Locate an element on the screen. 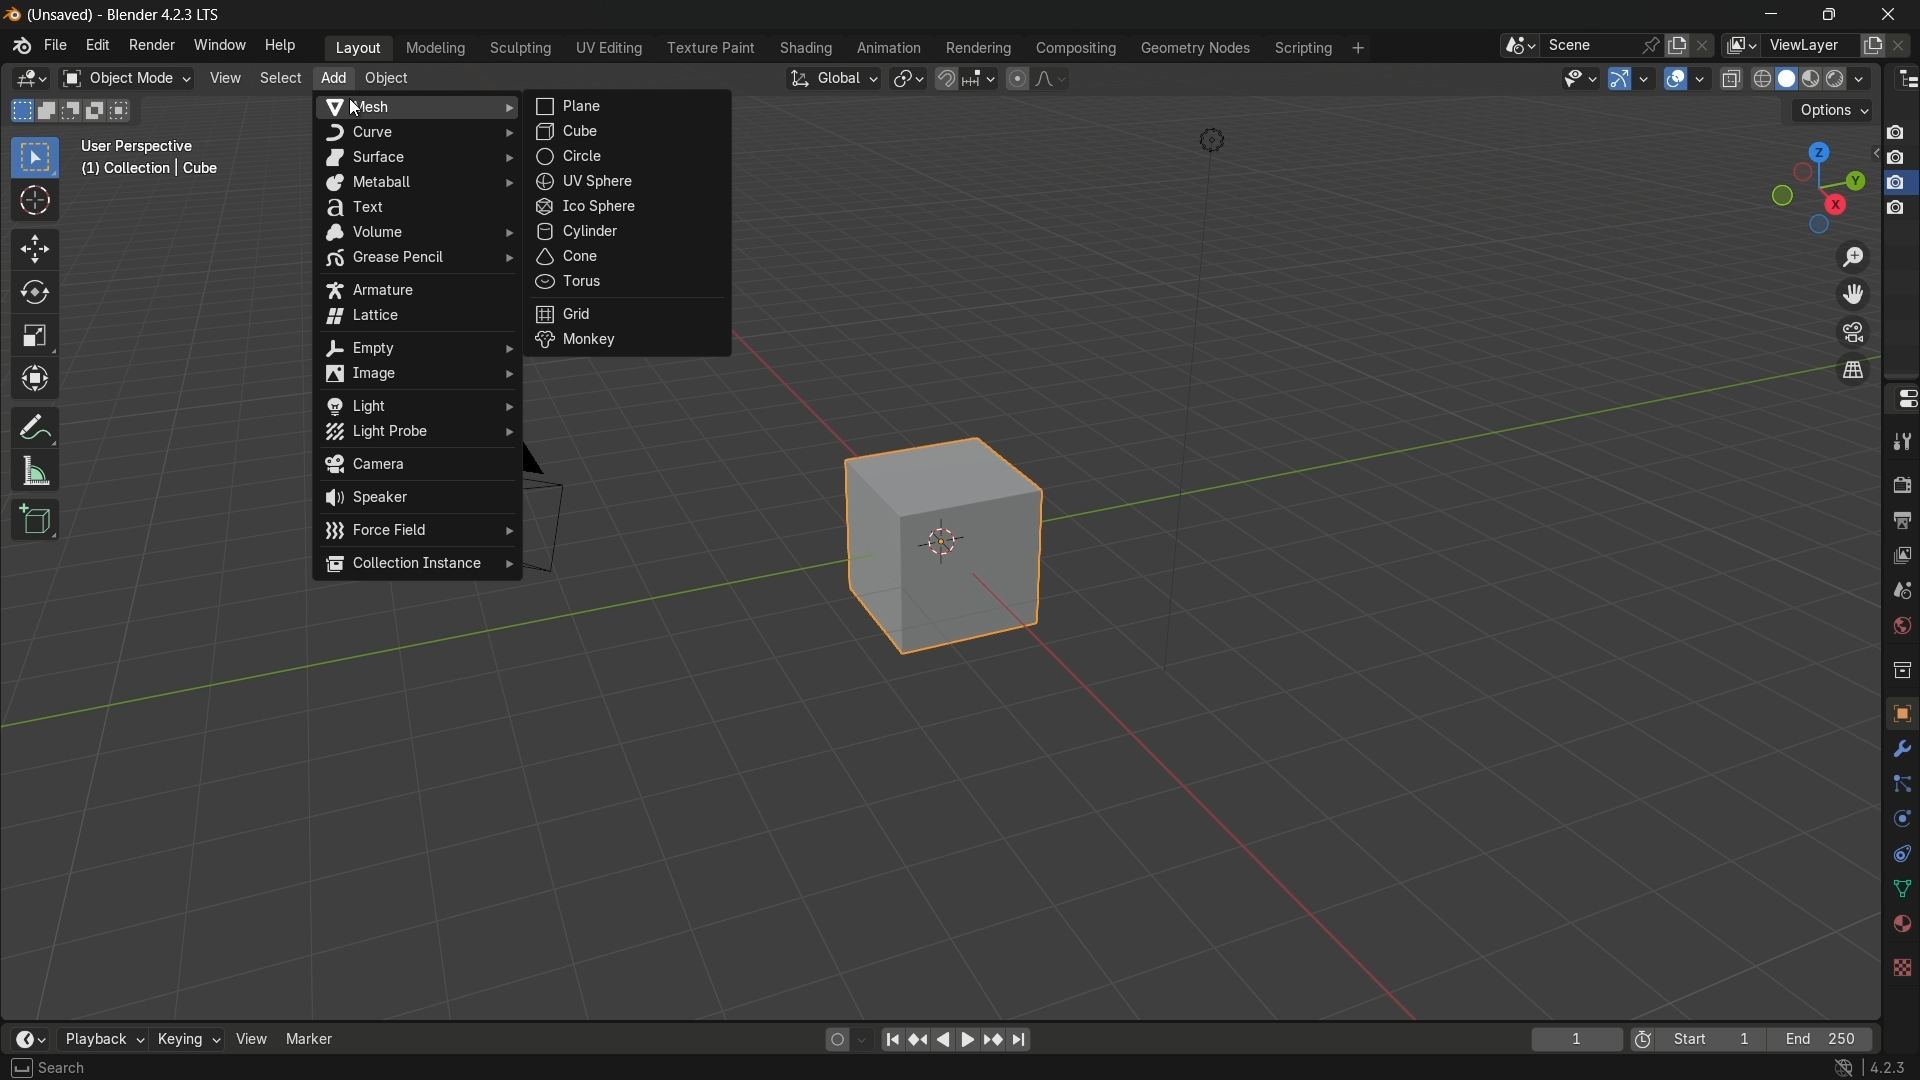  layer 3 is located at coordinates (1895, 183).